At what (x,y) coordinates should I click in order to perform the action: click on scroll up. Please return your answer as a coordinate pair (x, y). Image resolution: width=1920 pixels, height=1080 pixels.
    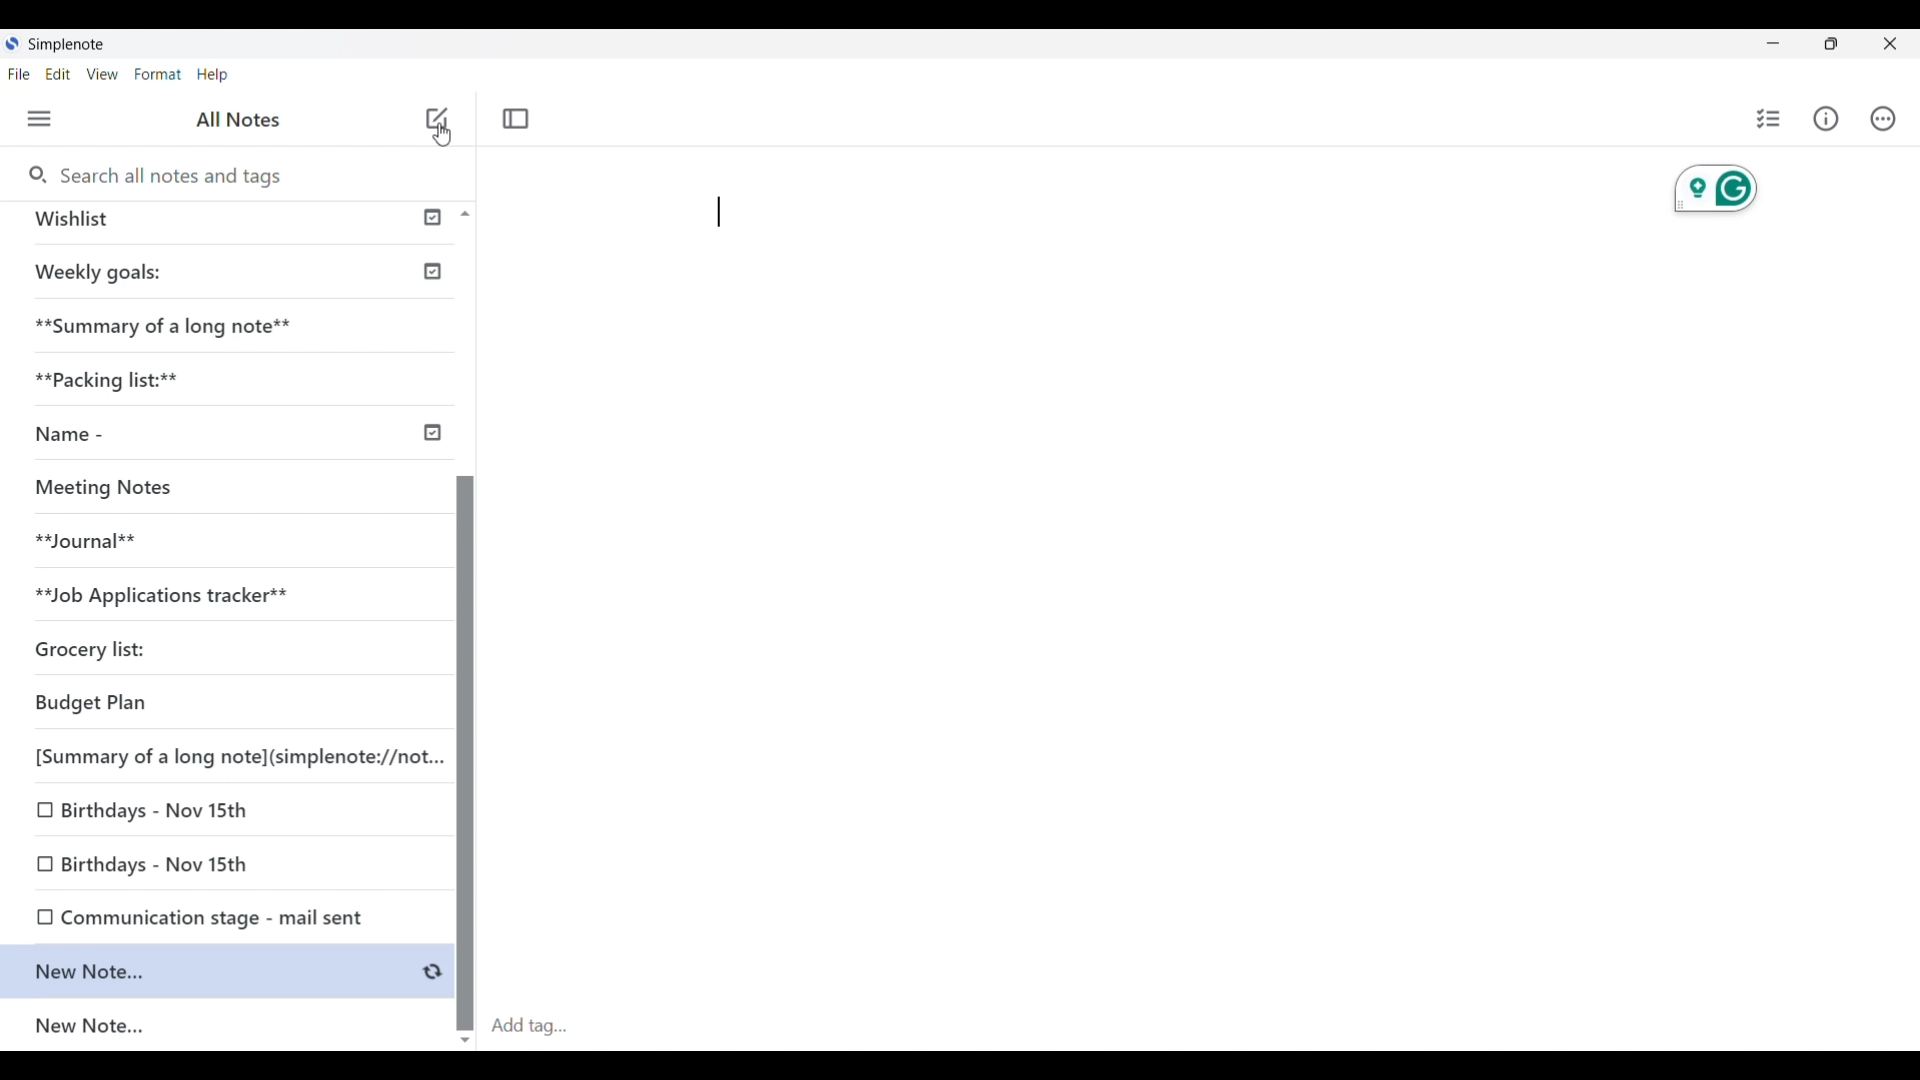
    Looking at the image, I should click on (476, 214).